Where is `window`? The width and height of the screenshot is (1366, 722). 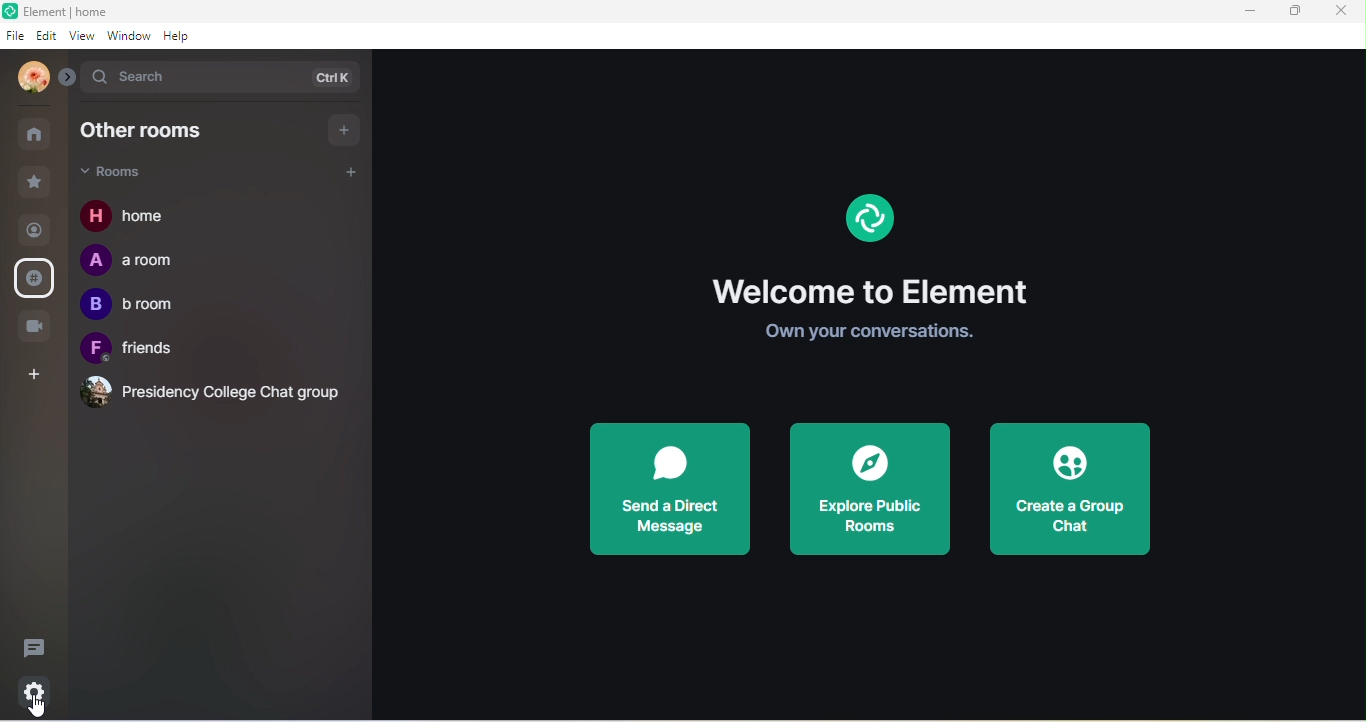 window is located at coordinates (130, 36).